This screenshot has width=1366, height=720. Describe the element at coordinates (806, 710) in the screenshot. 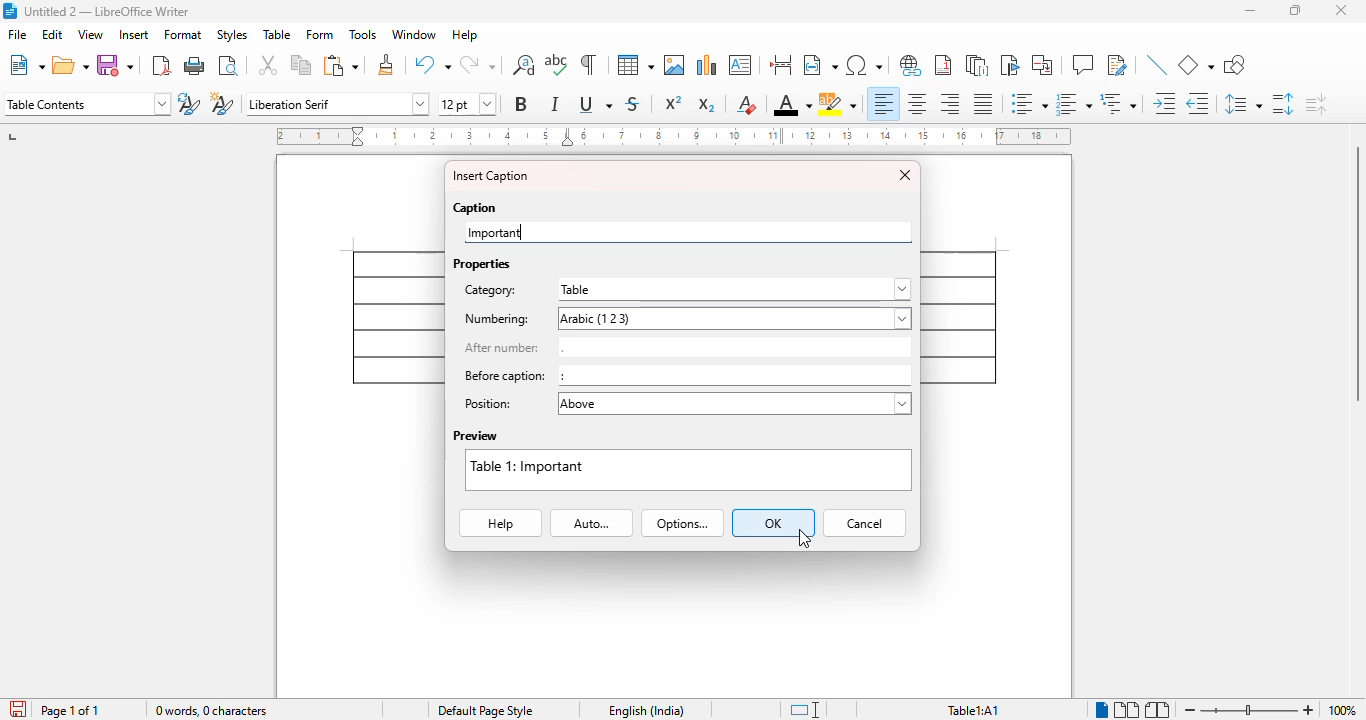

I see `standard selection` at that location.